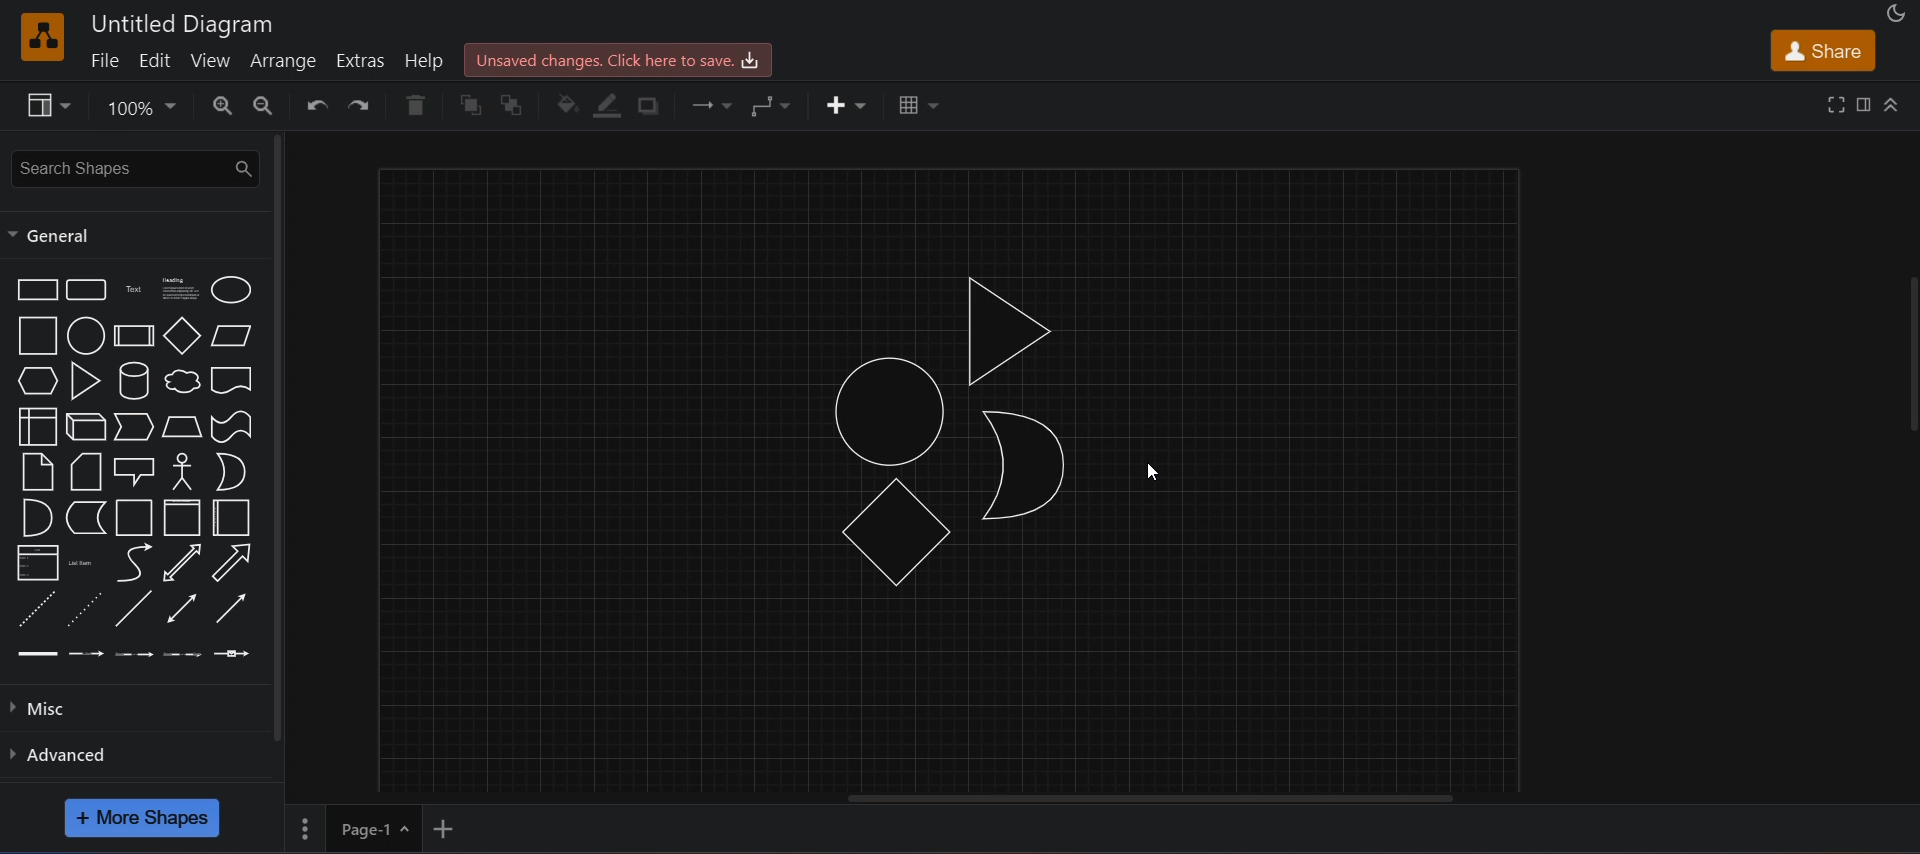 This screenshot has width=1920, height=854. What do you see at coordinates (231, 517) in the screenshot?
I see `horizontal container` at bounding box center [231, 517].